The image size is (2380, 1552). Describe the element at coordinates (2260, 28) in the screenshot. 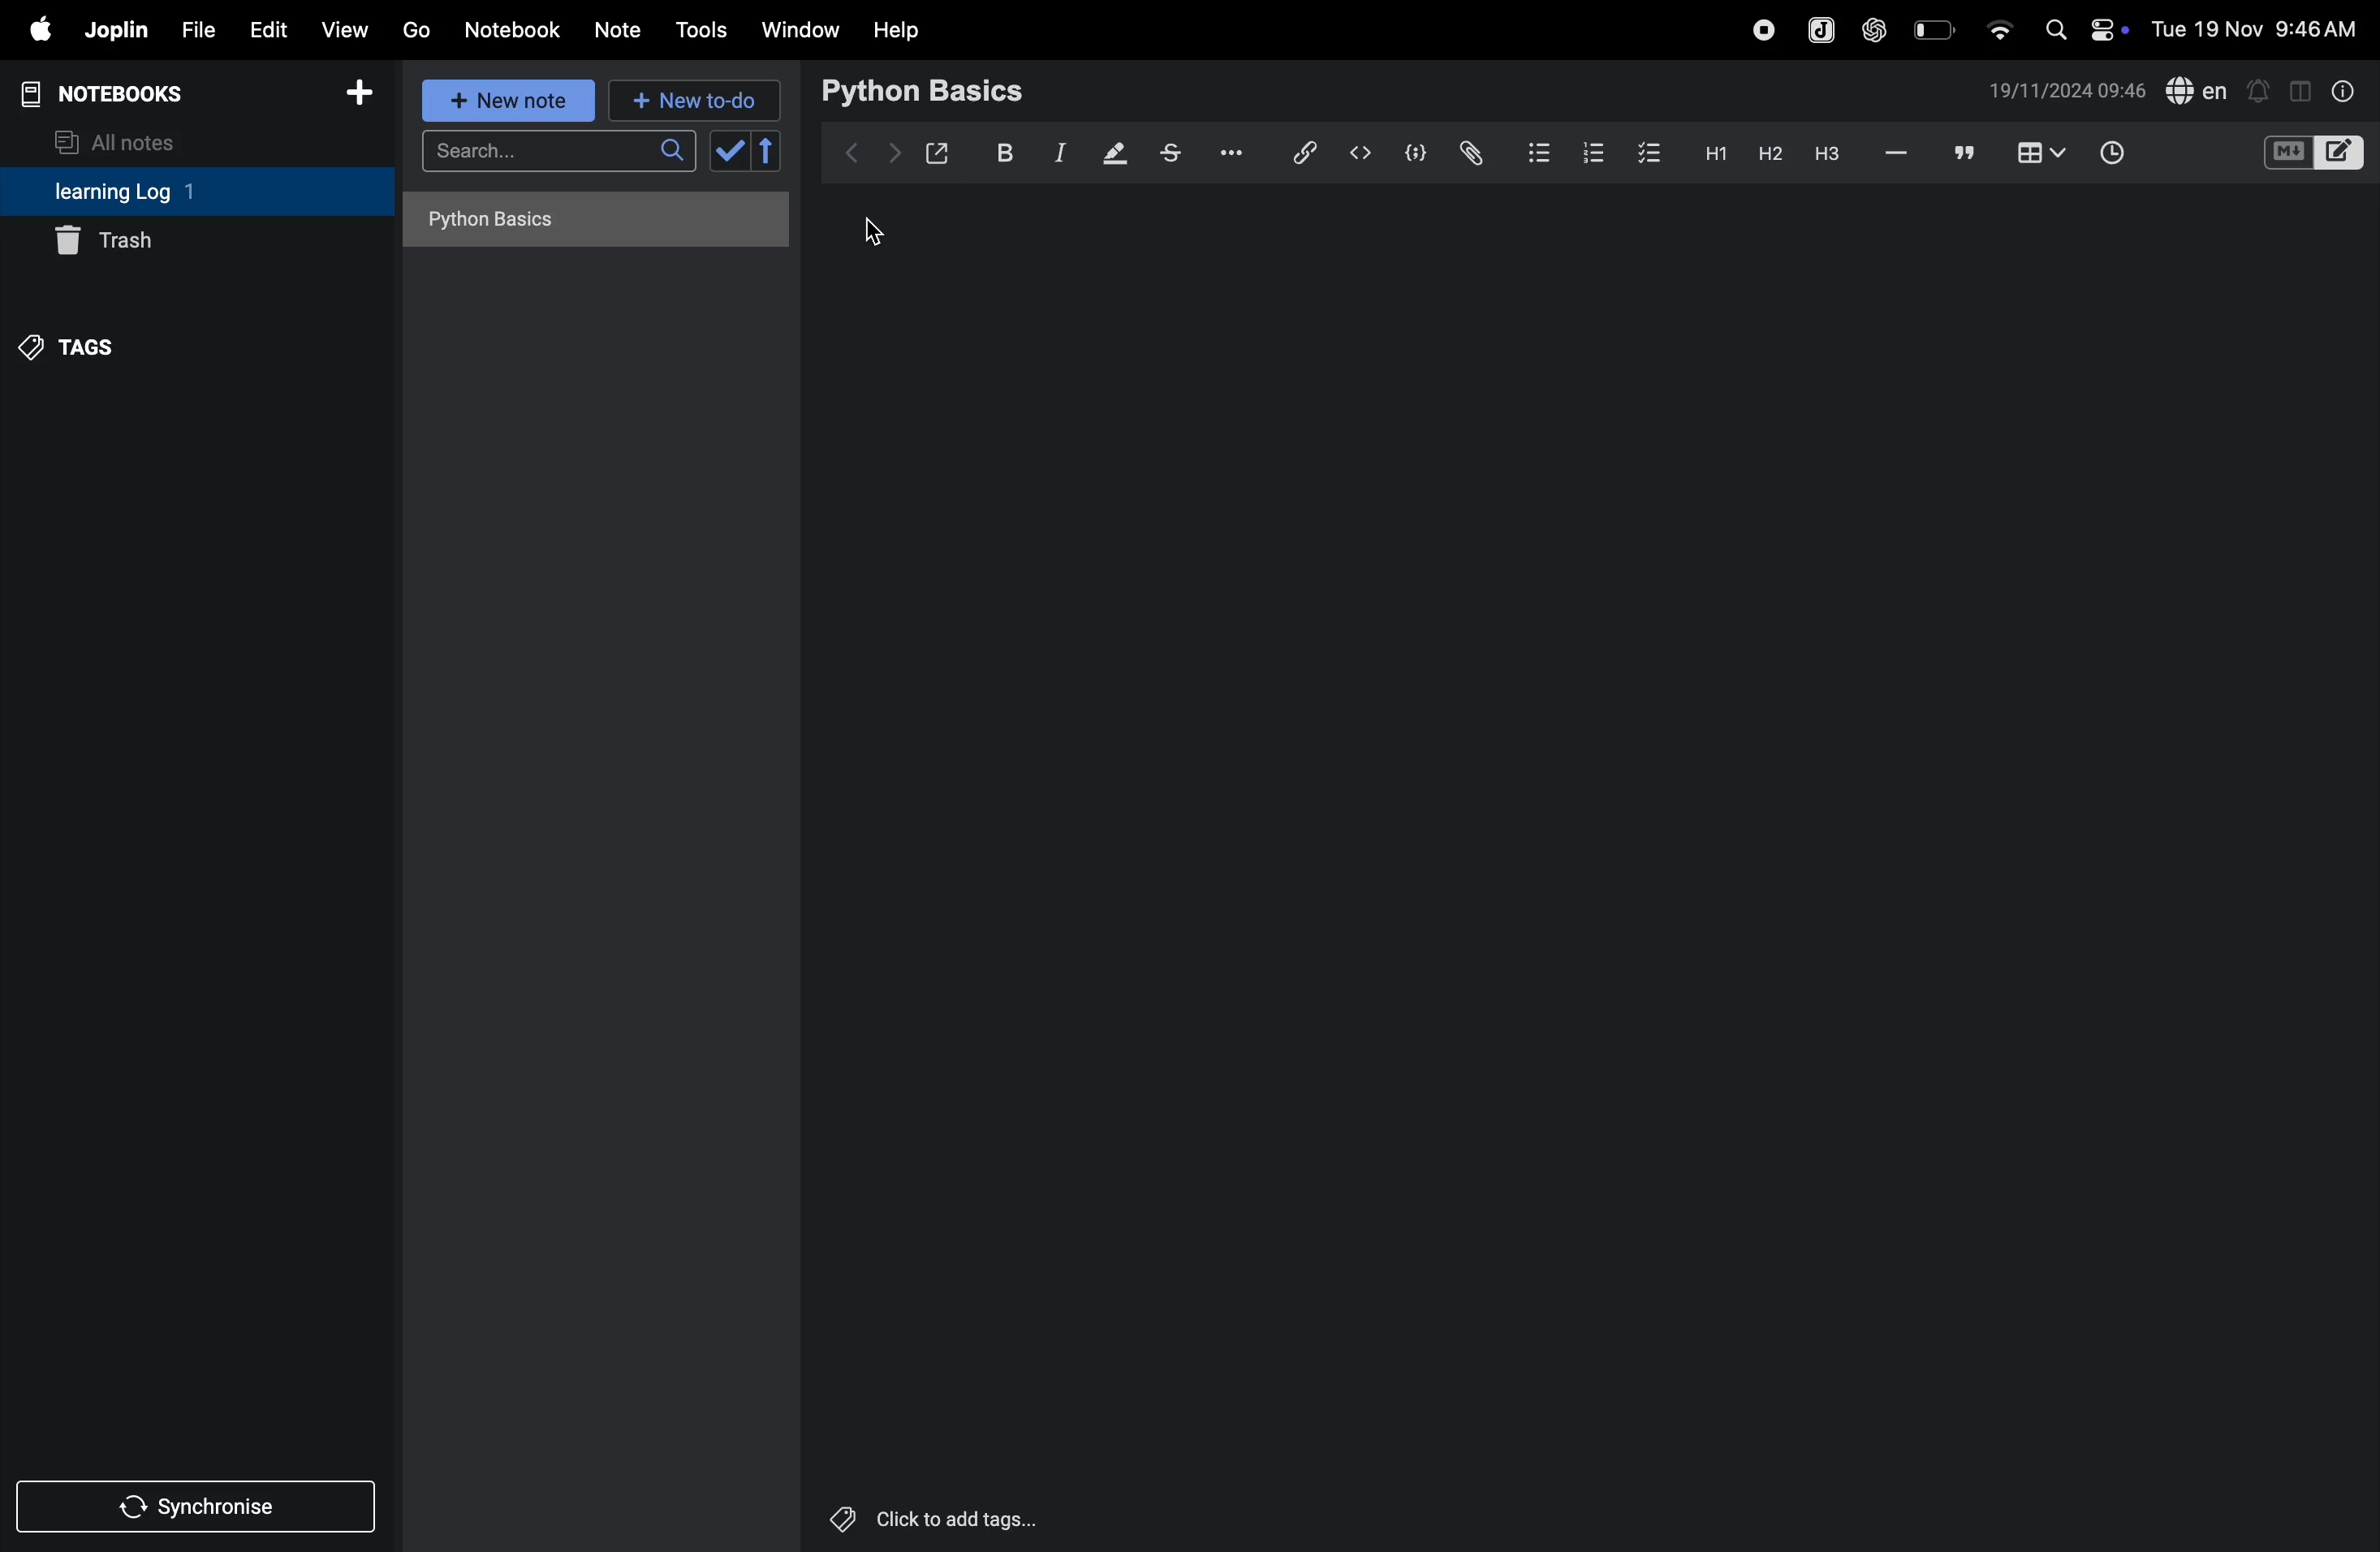

I see `date and time` at that location.